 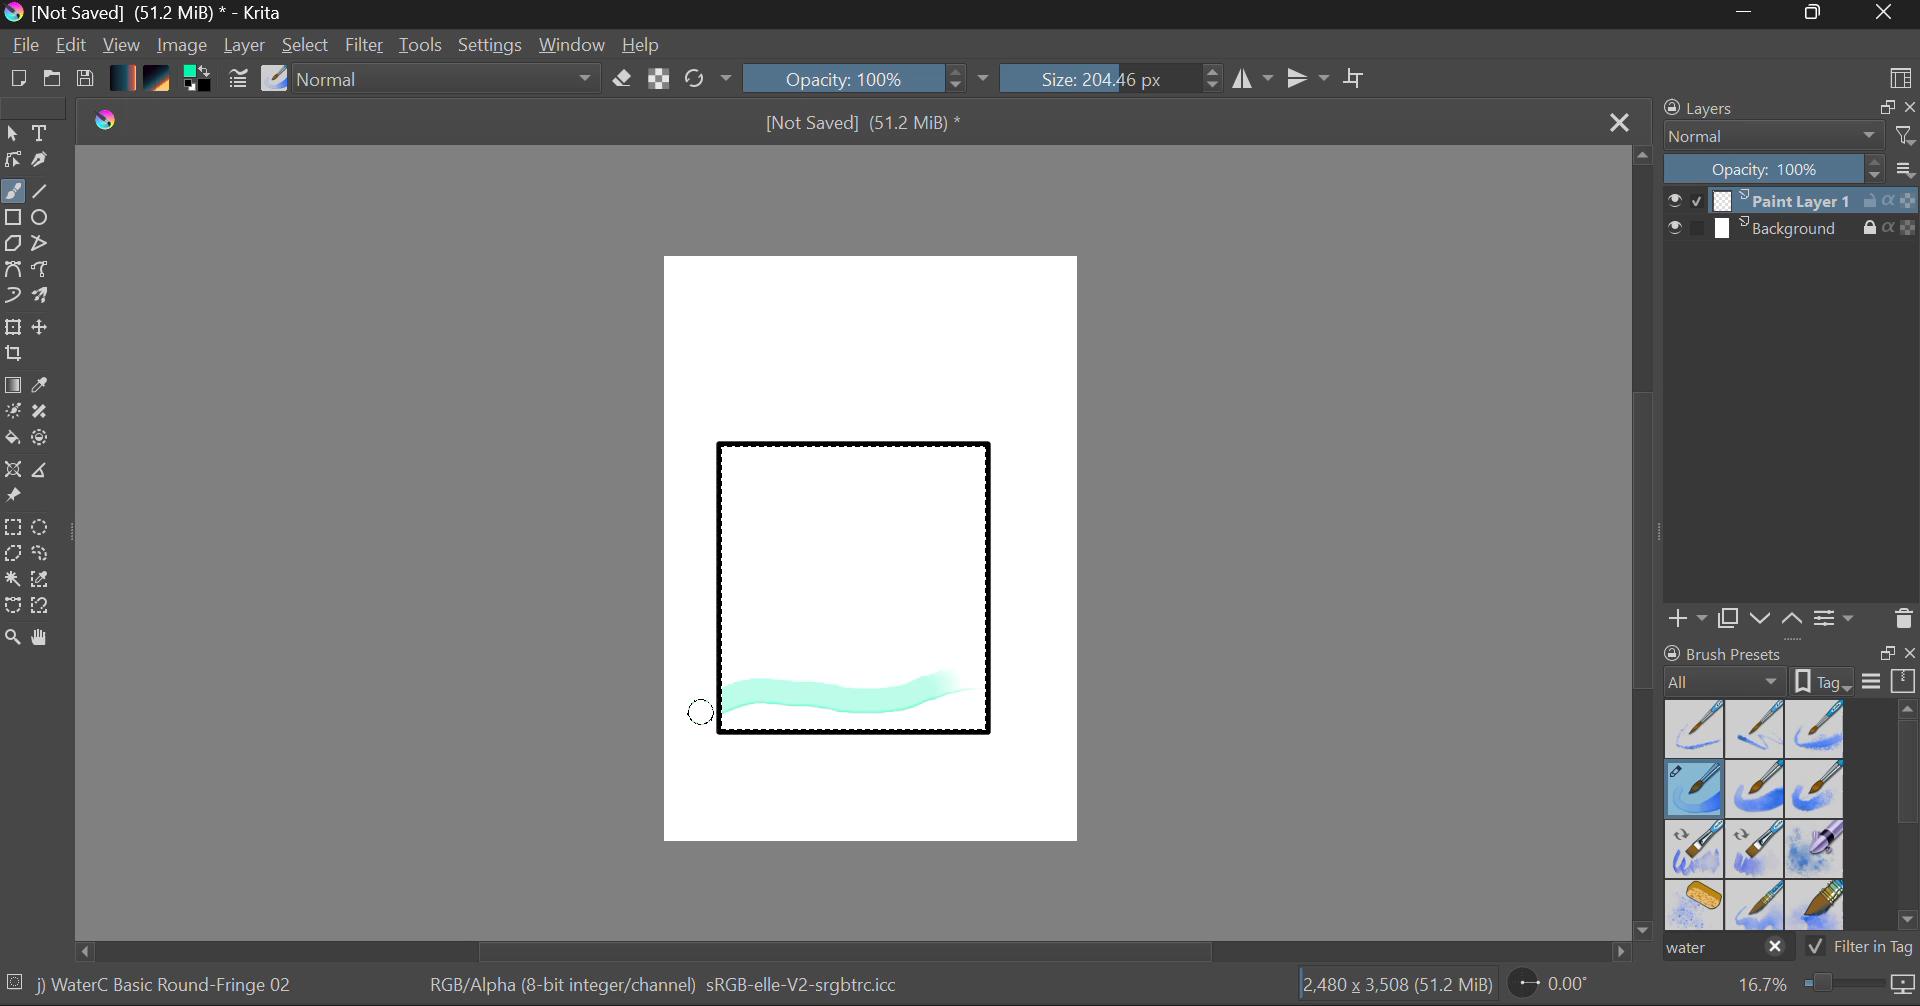 What do you see at coordinates (1904, 619) in the screenshot?
I see `Delete Layer` at bounding box center [1904, 619].